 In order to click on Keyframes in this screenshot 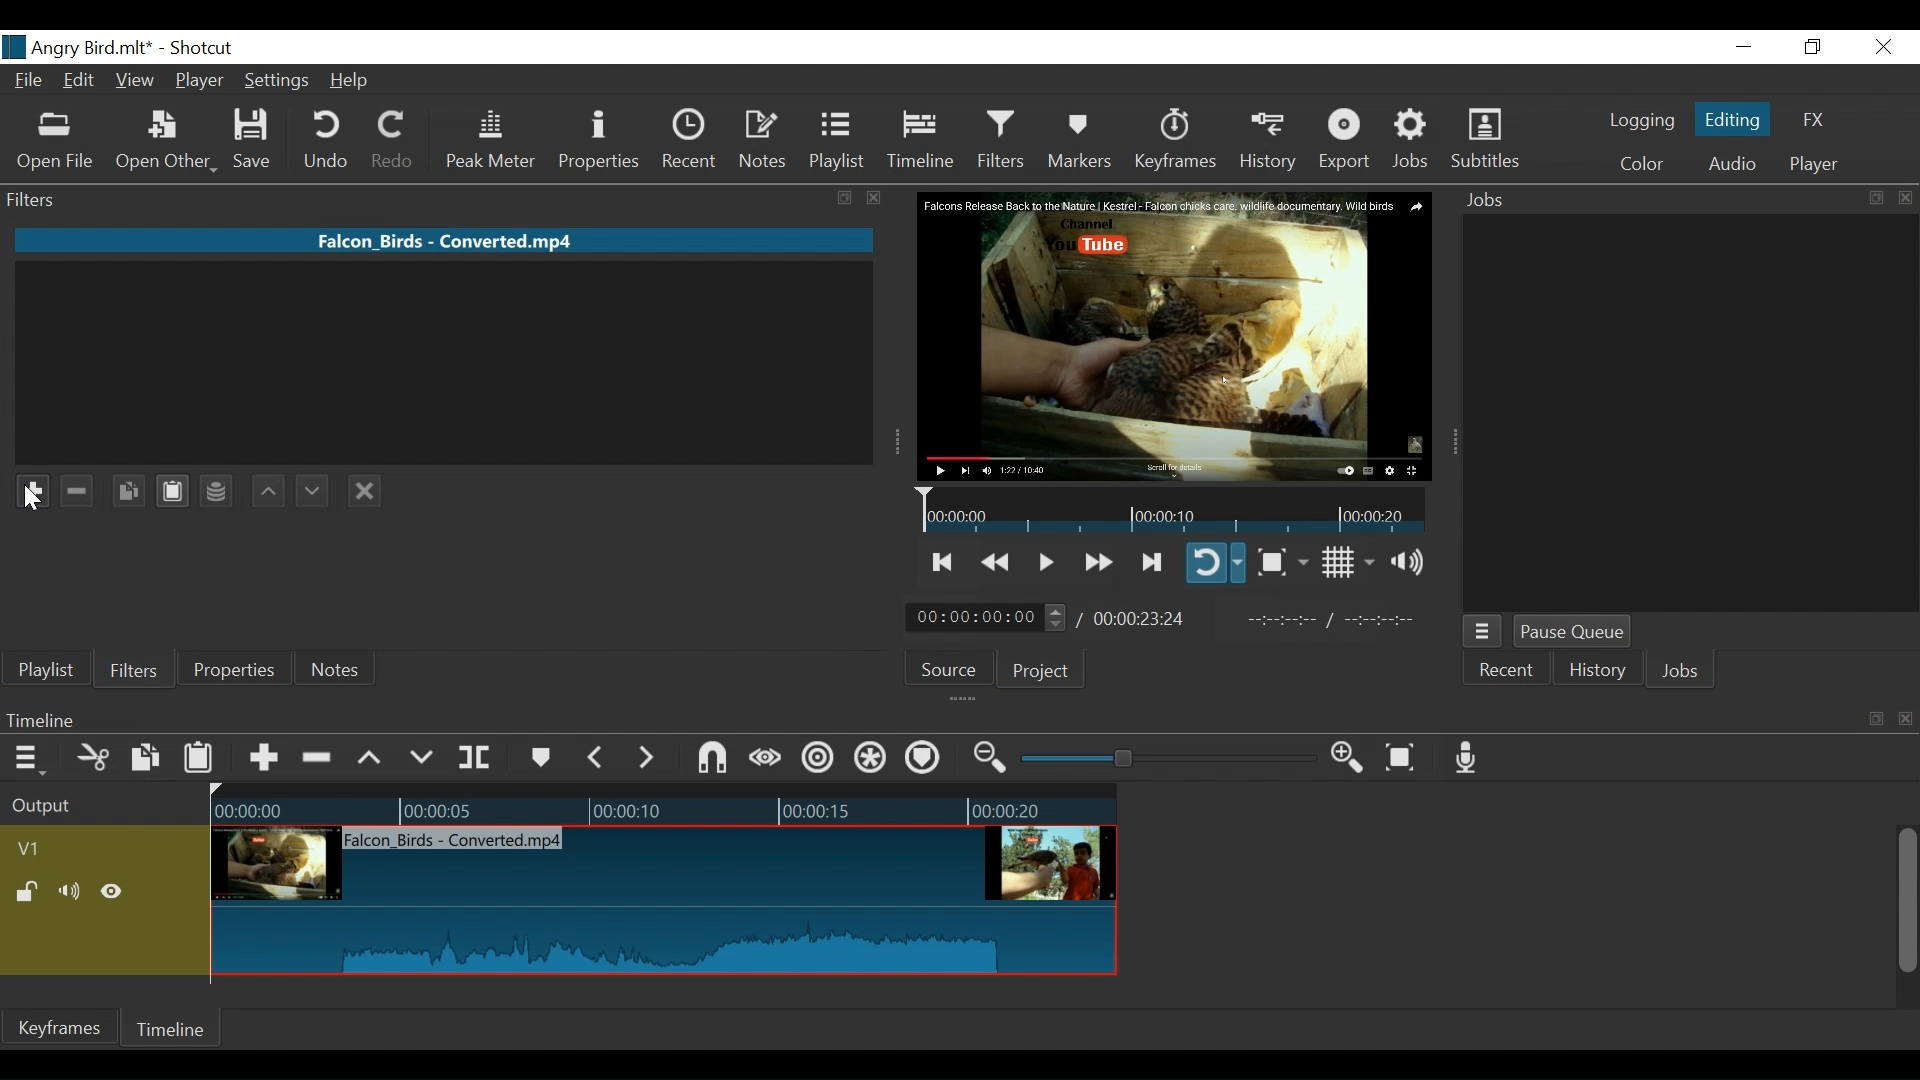, I will do `click(59, 1027)`.